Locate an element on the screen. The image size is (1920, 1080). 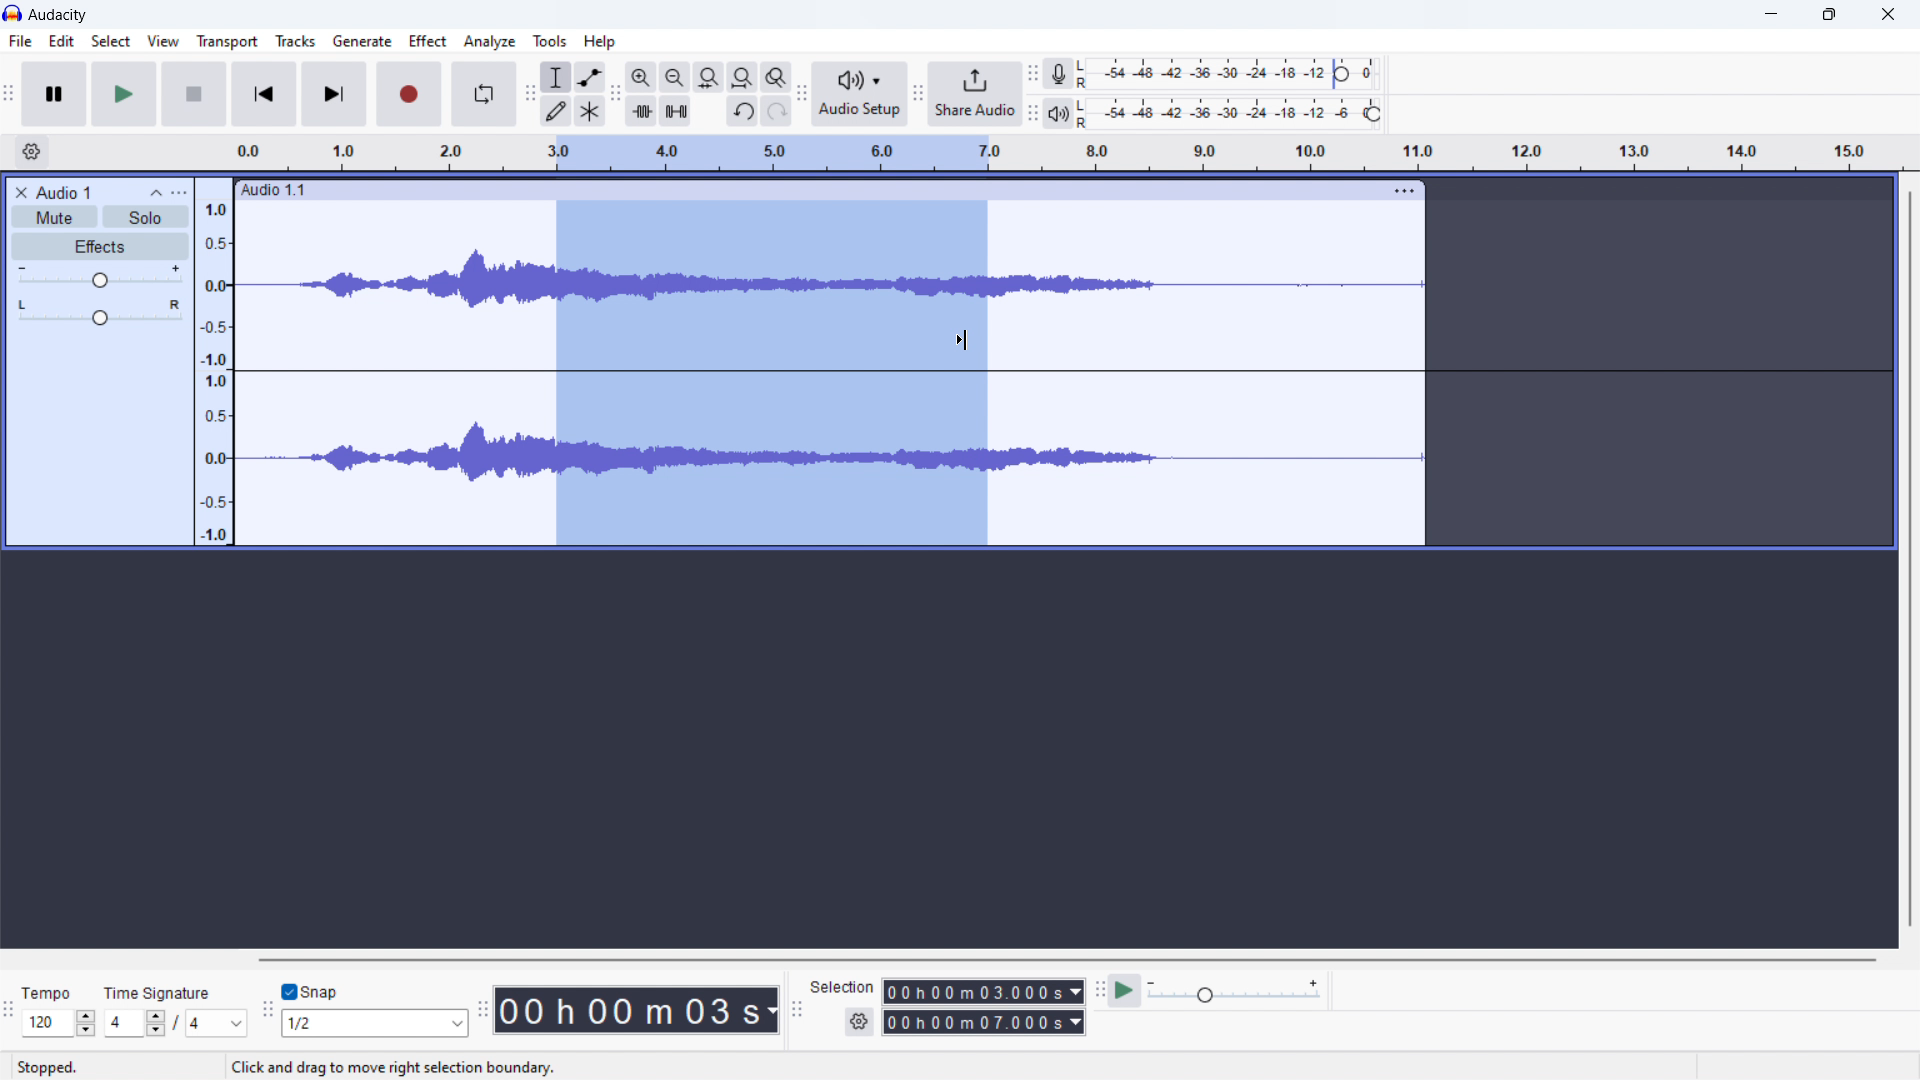
maximize is located at coordinates (1829, 15).